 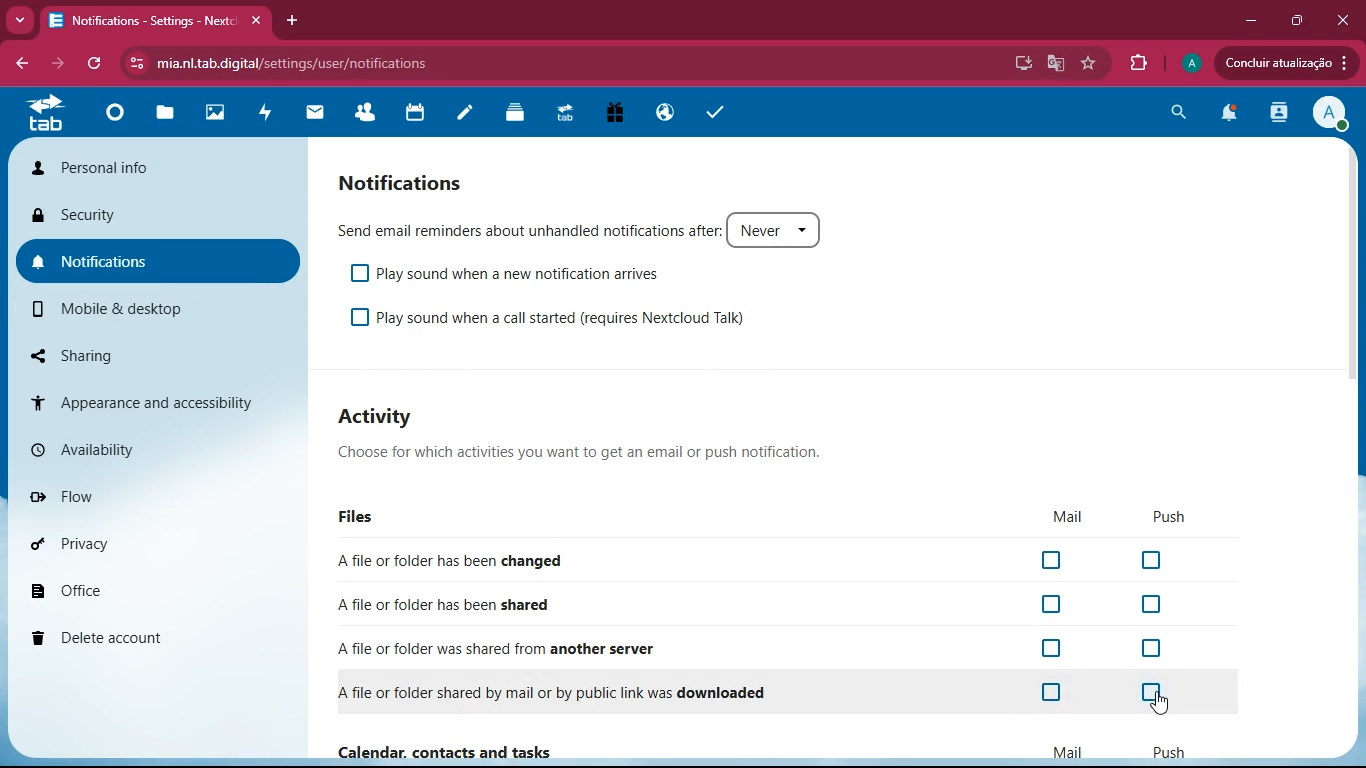 What do you see at coordinates (140, 214) in the screenshot?
I see `security` at bounding box center [140, 214].